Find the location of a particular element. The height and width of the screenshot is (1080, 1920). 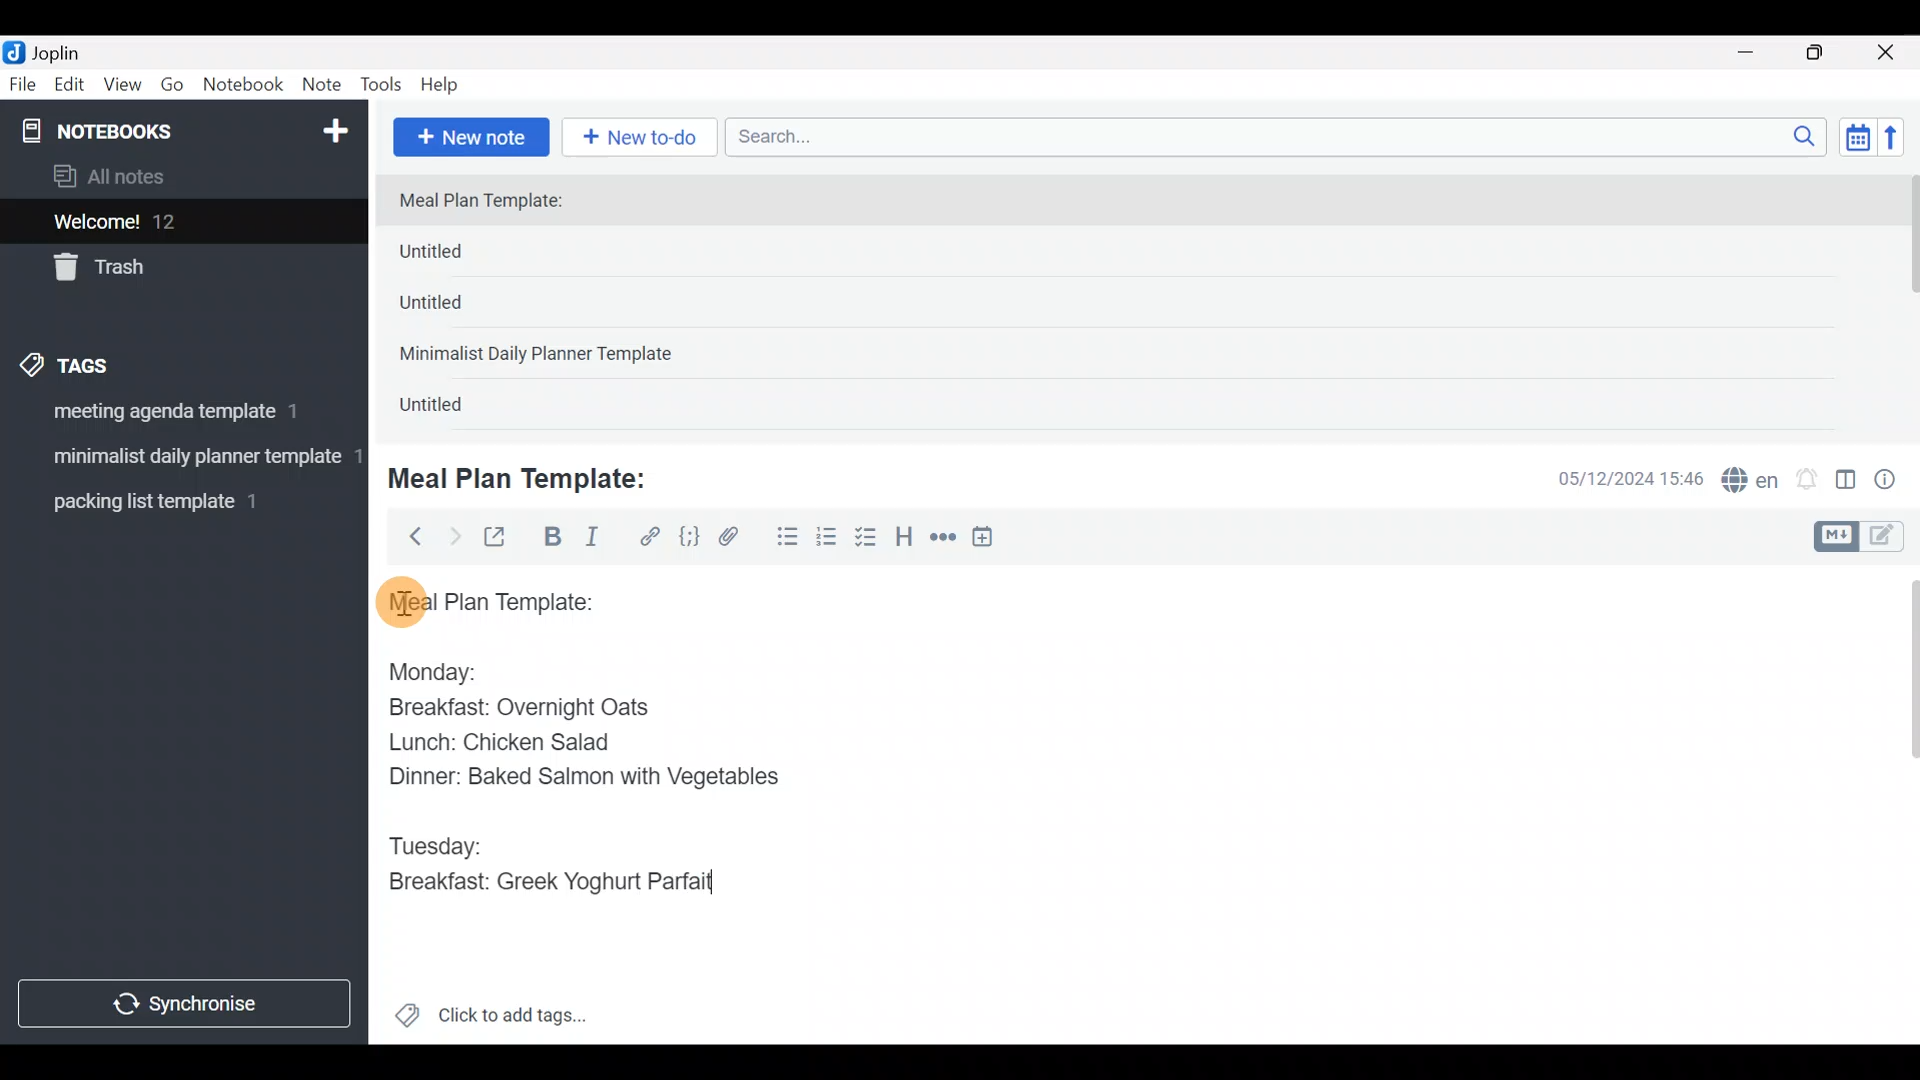

Meal plan template is located at coordinates (484, 599).